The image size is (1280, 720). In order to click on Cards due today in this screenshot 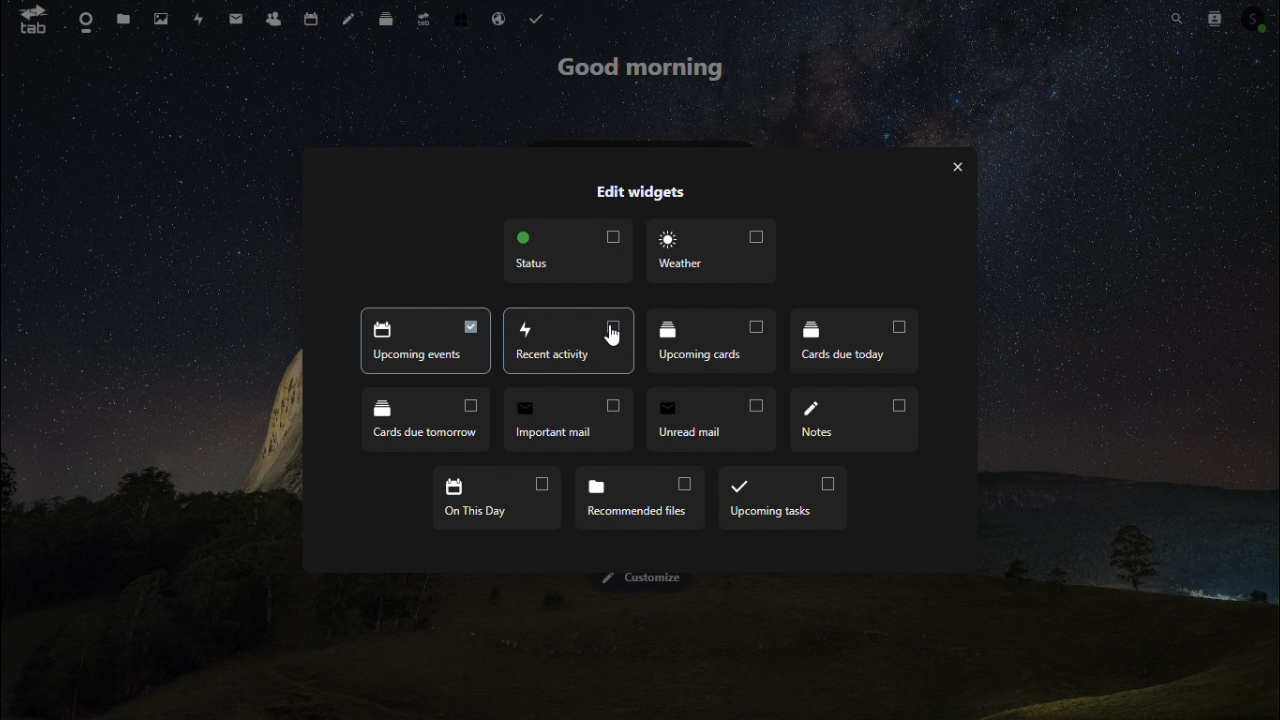, I will do `click(854, 341)`.